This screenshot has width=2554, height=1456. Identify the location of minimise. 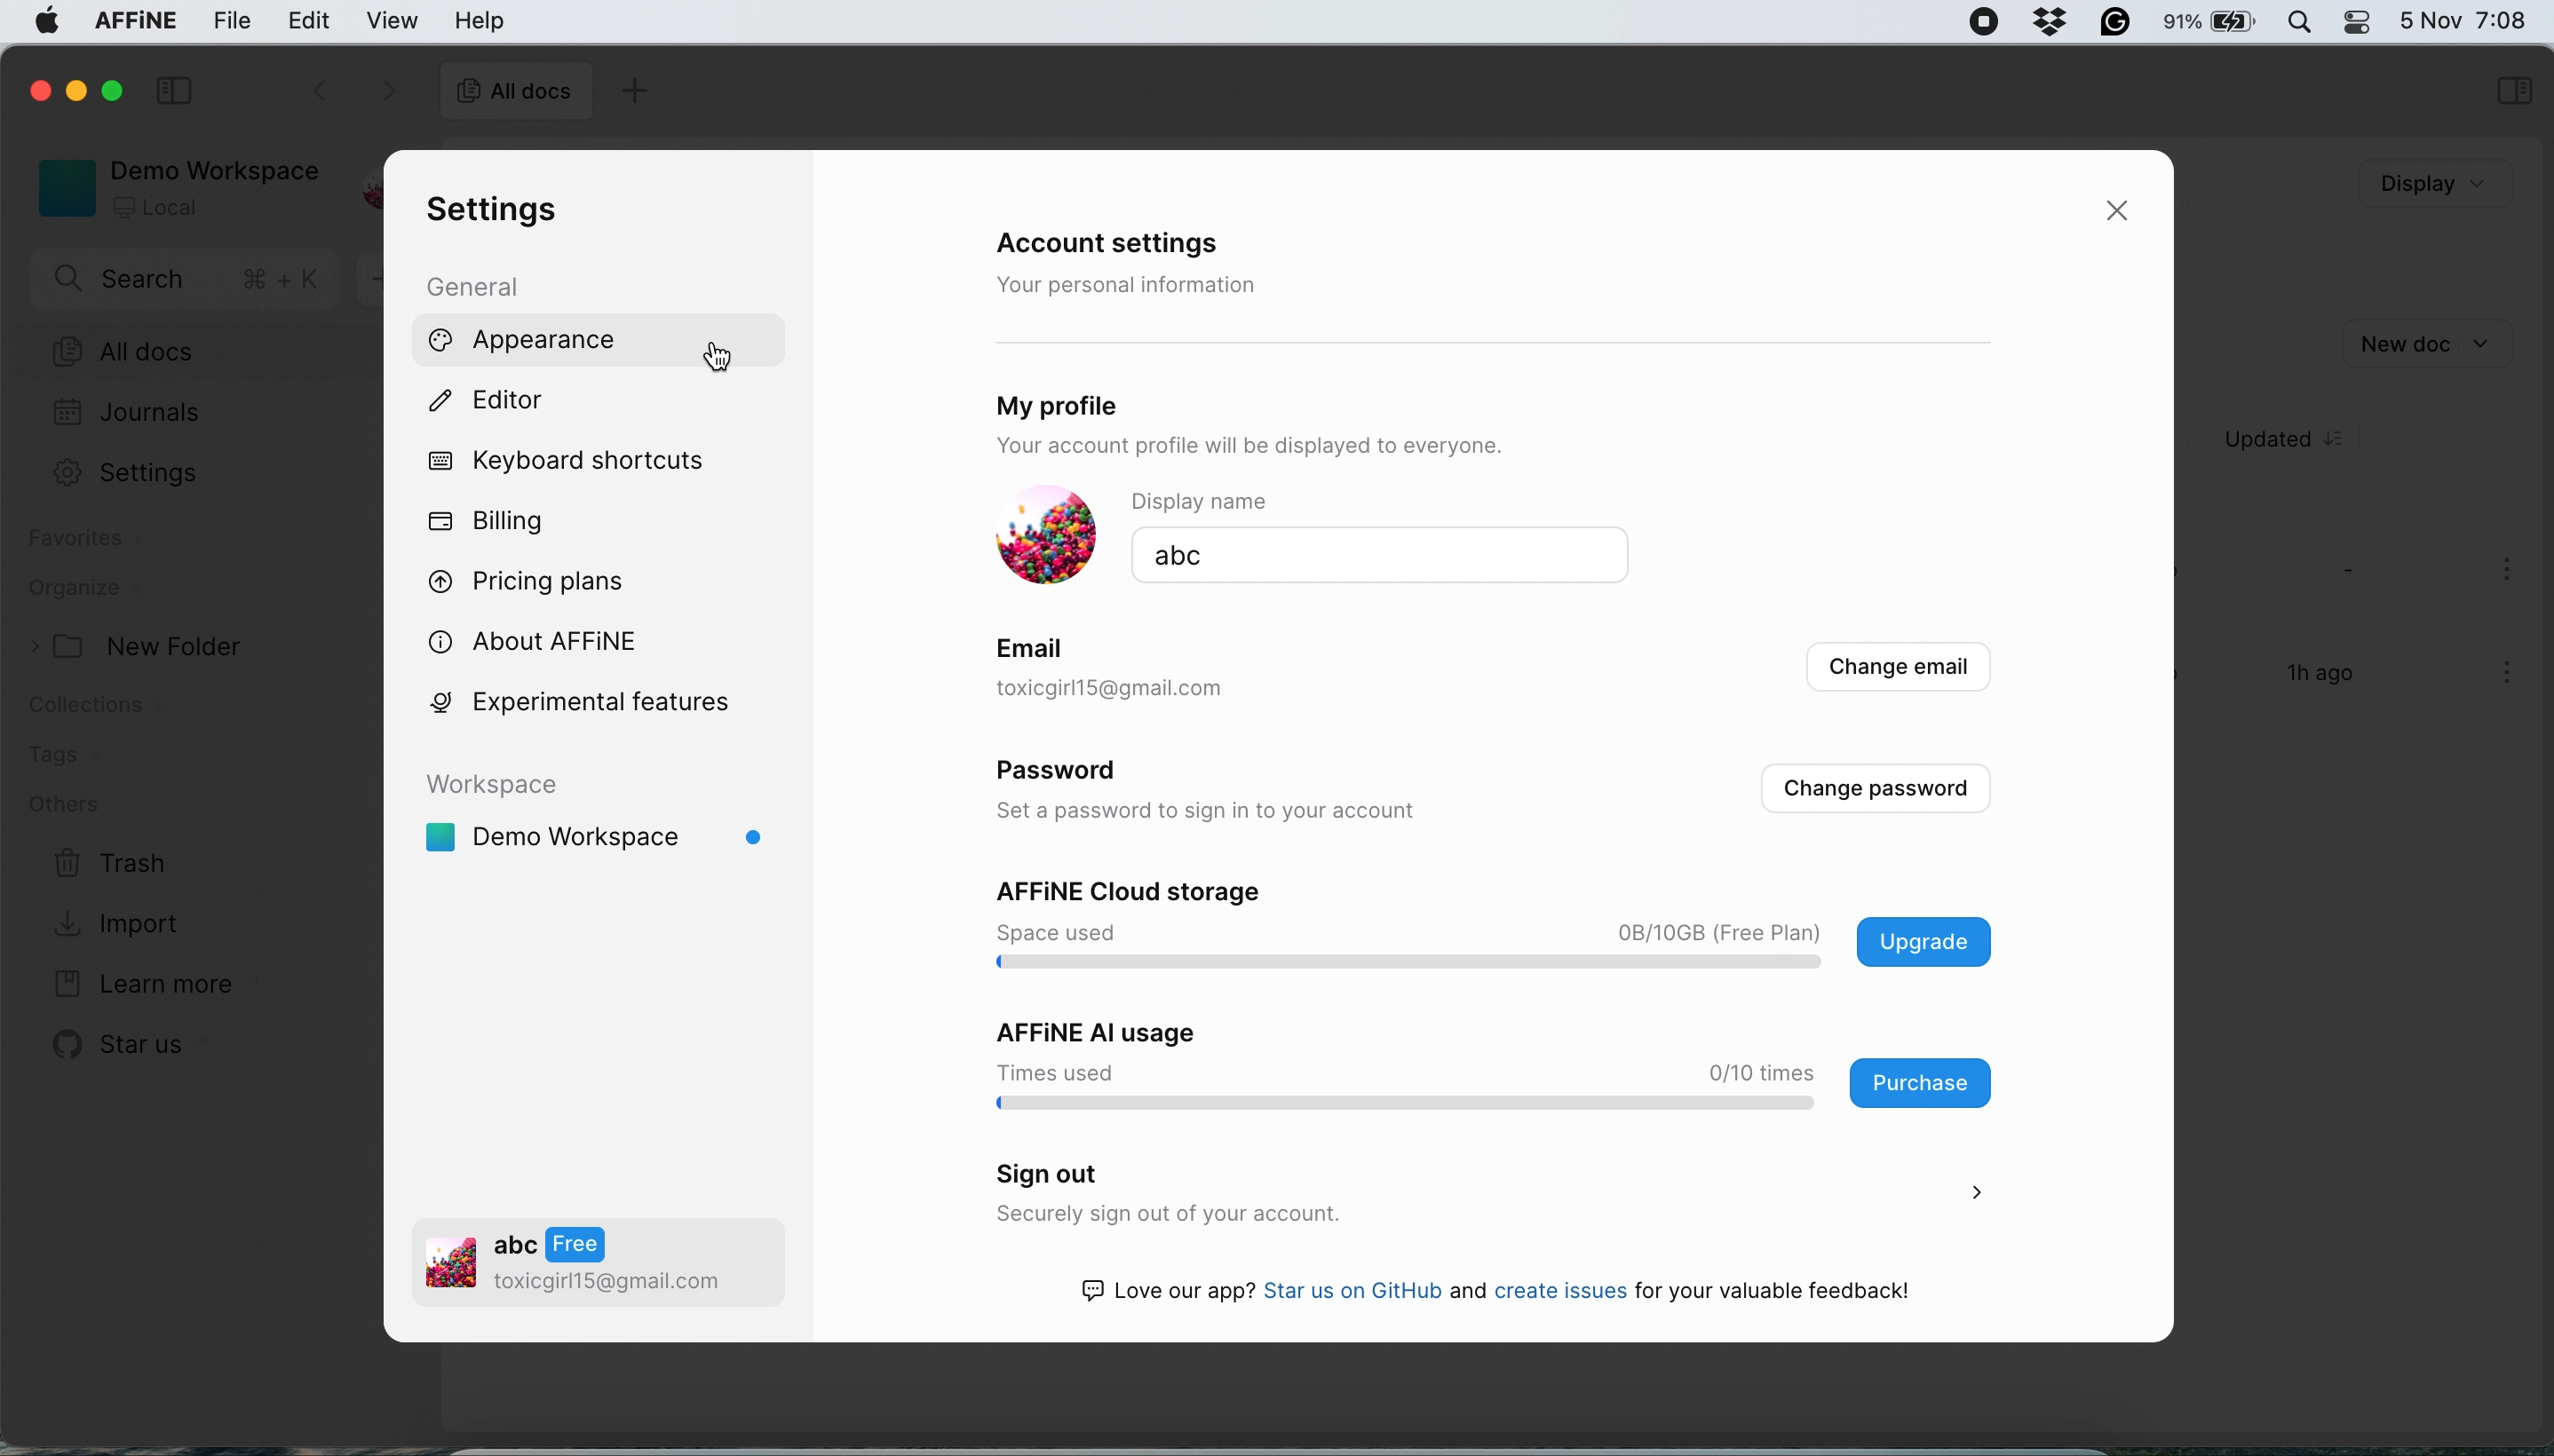
(71, 90).